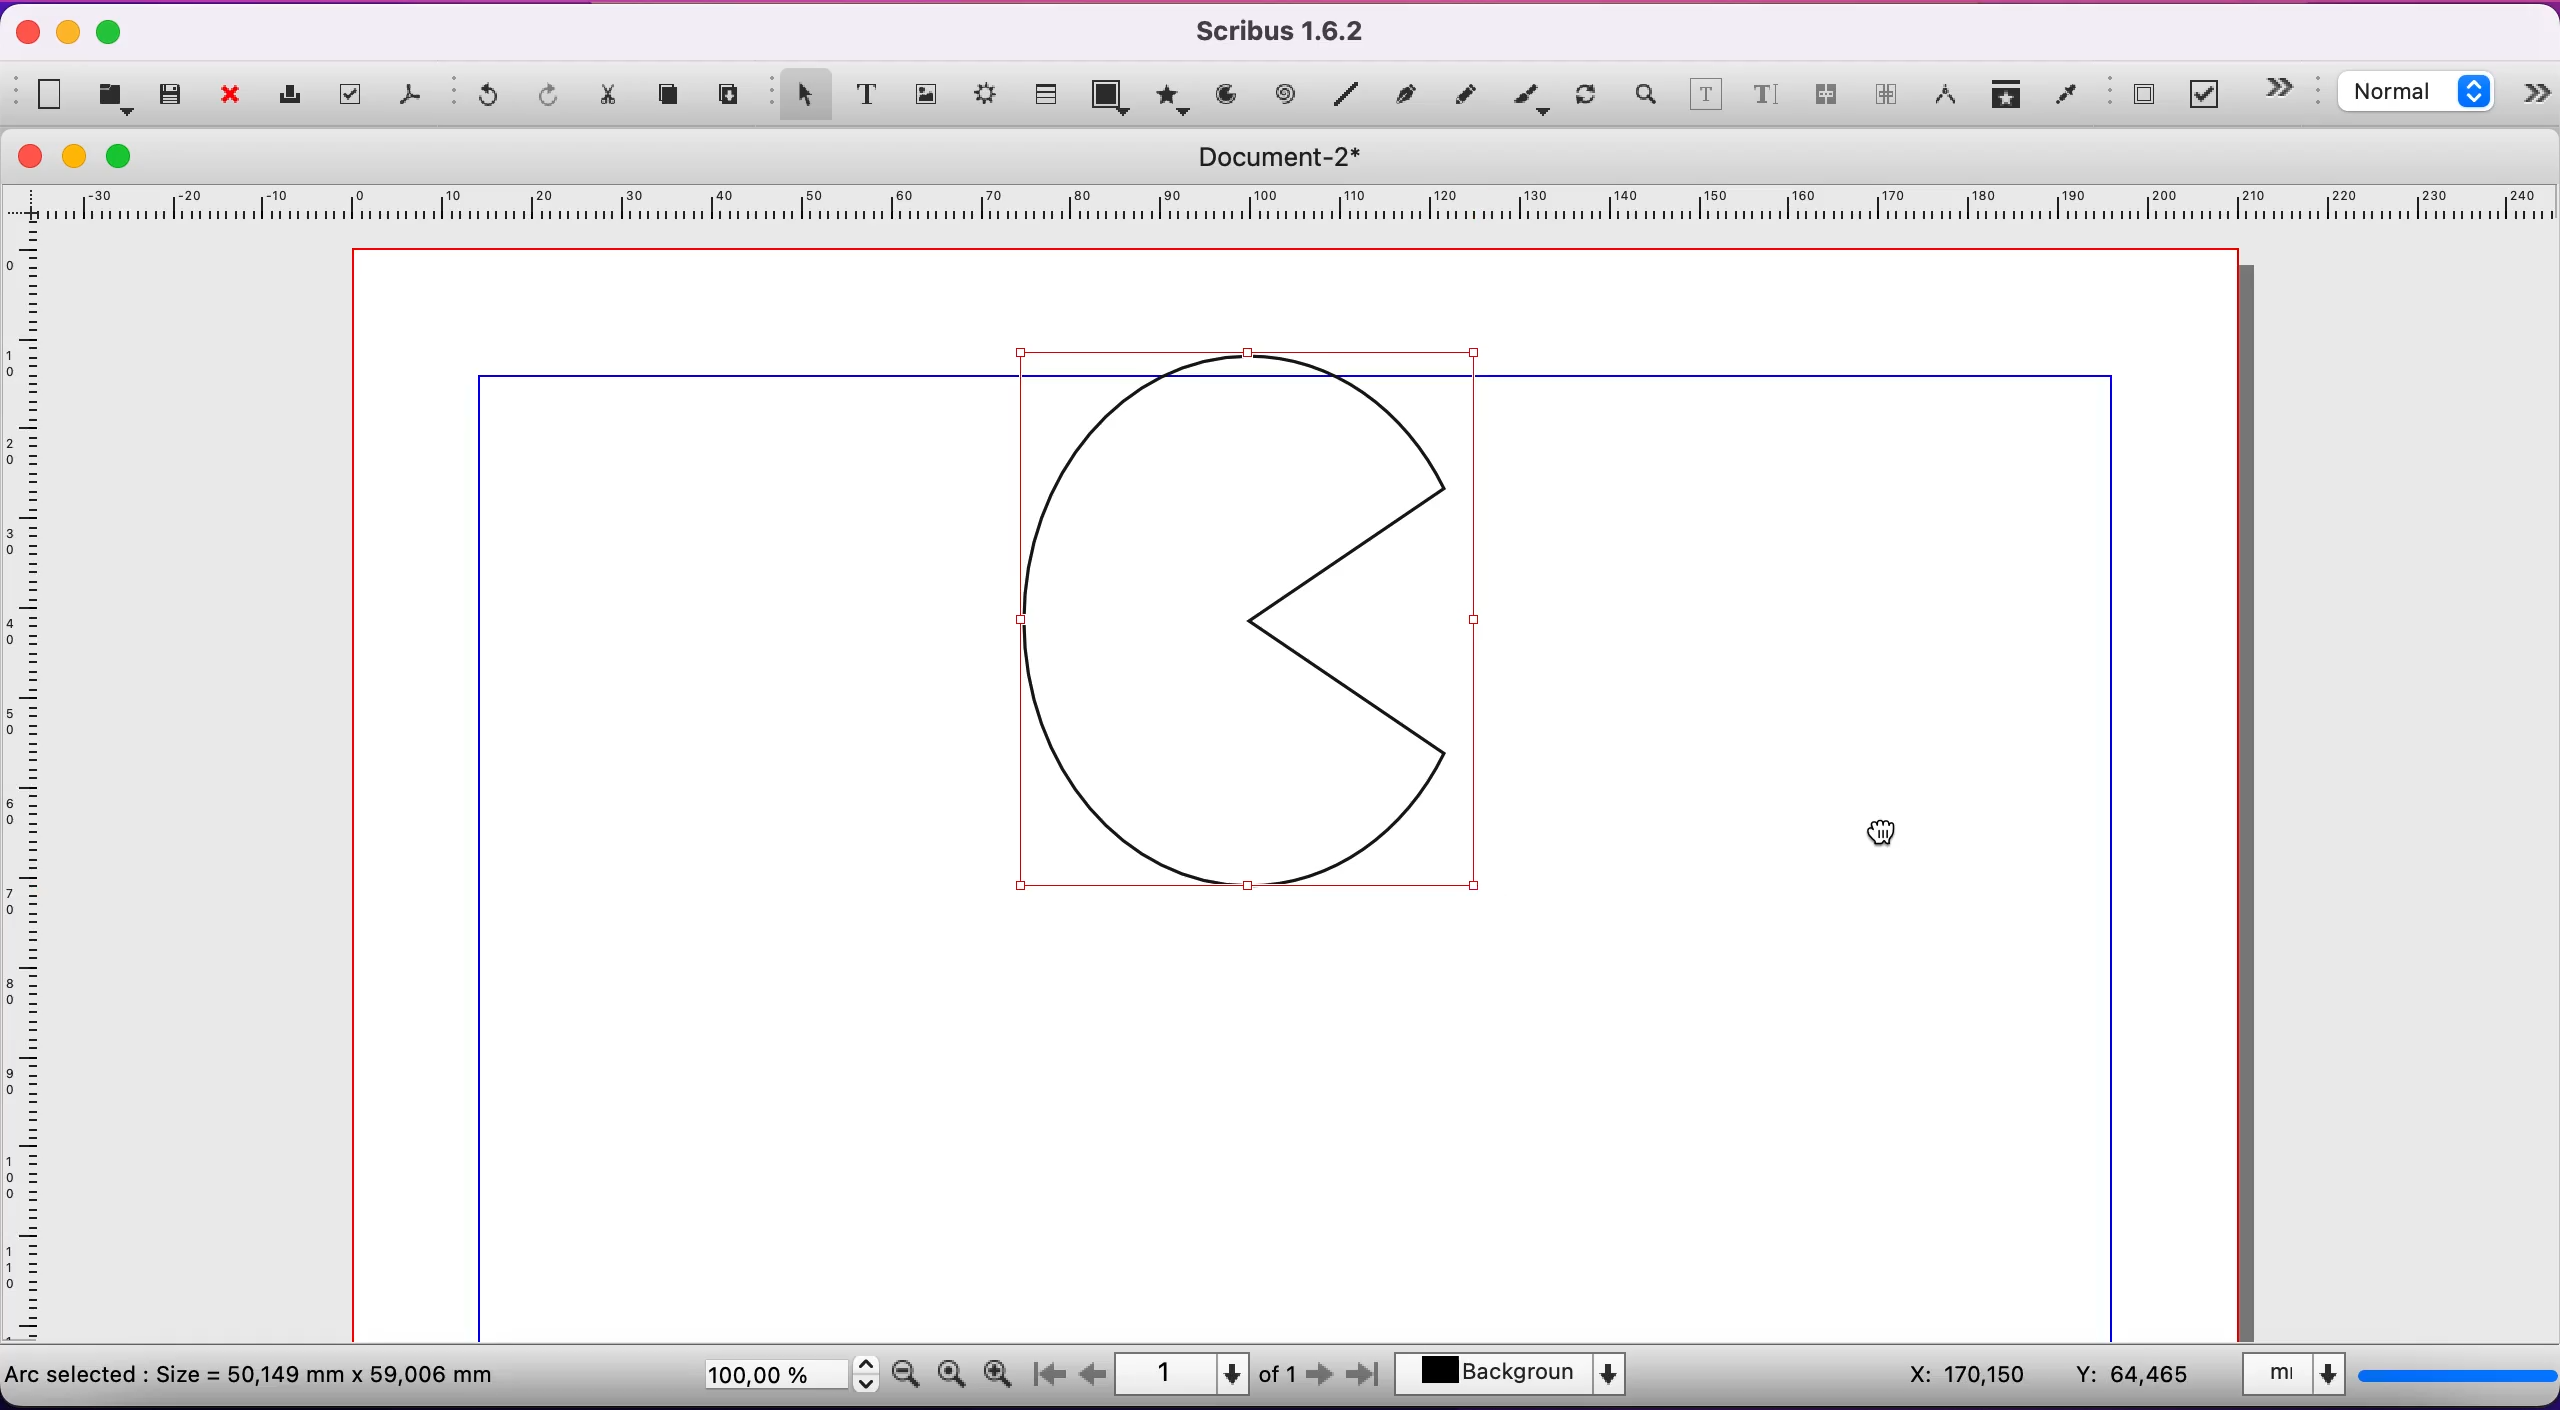  What do you see at coordinates (1226, 95) in the screenshot?
I see `arc` at bounding box center [1226, 95].